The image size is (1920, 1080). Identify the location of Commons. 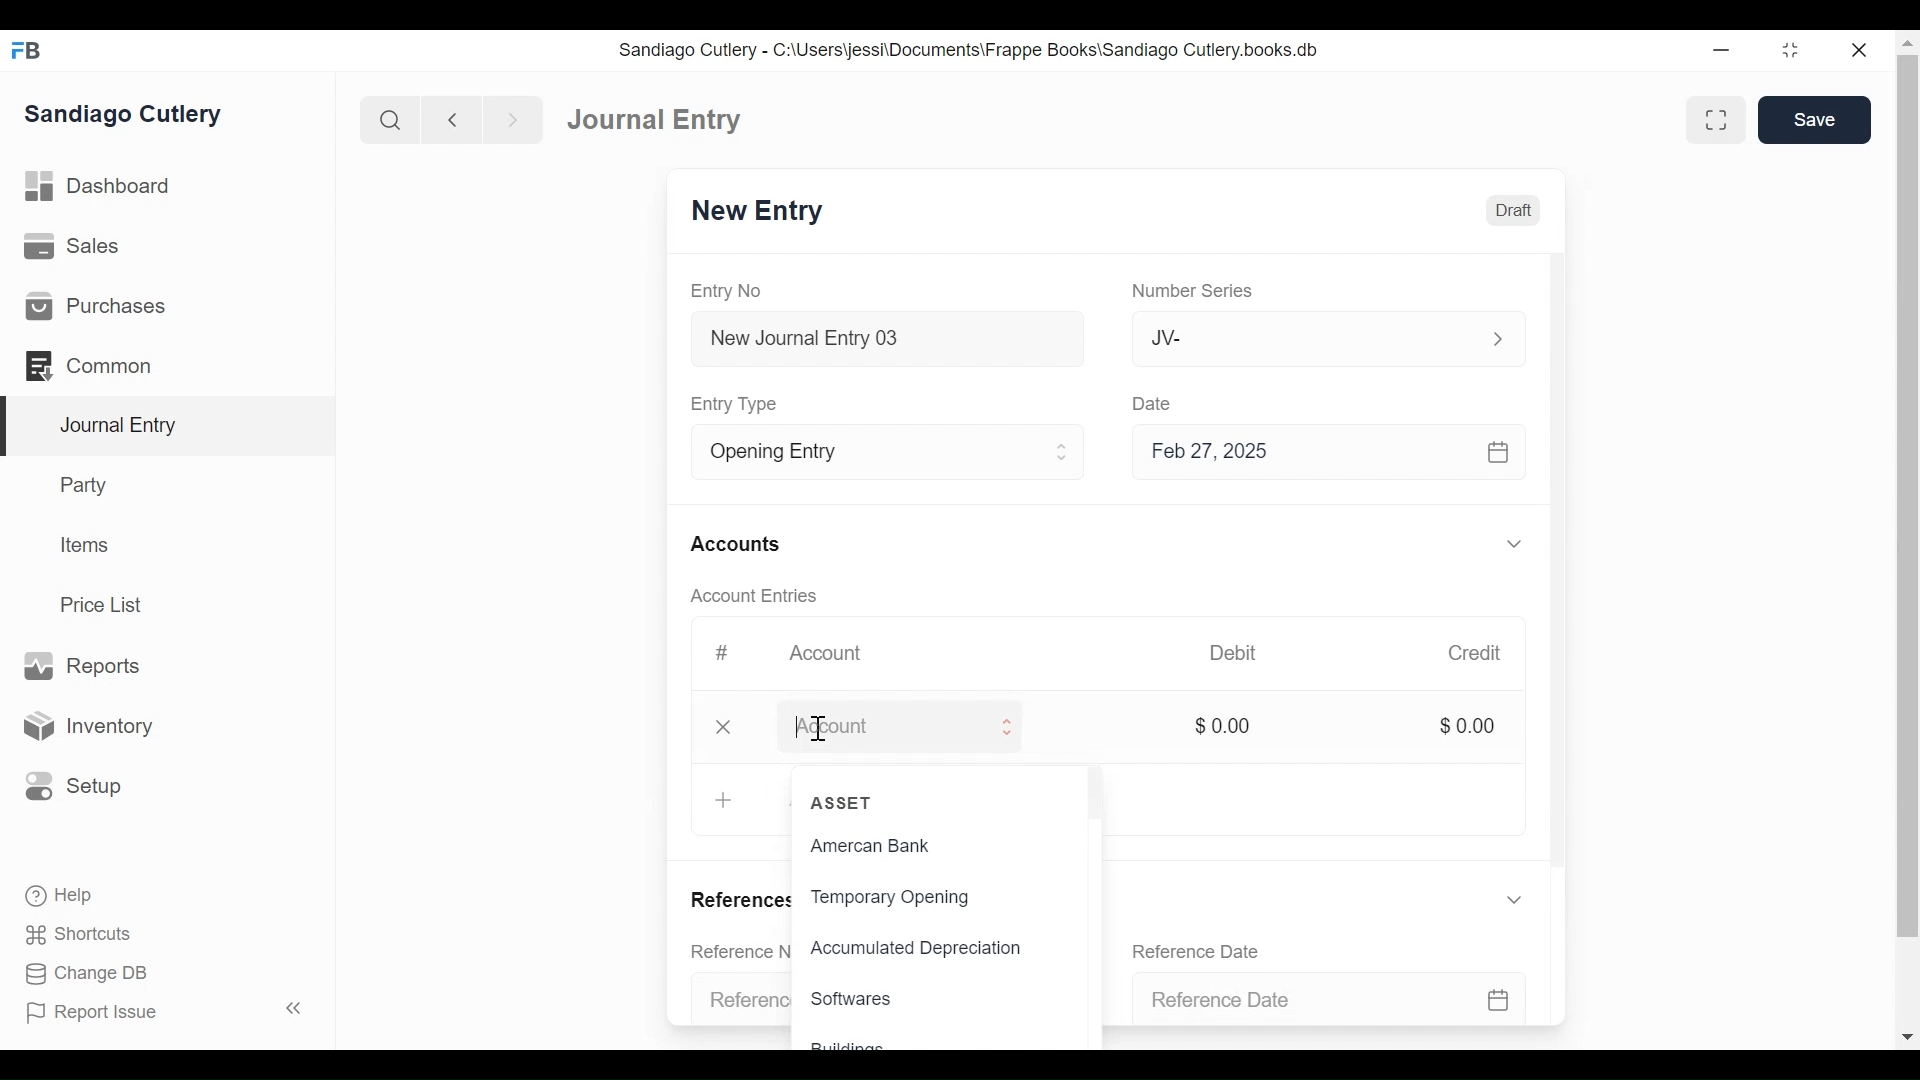
(87, 365).